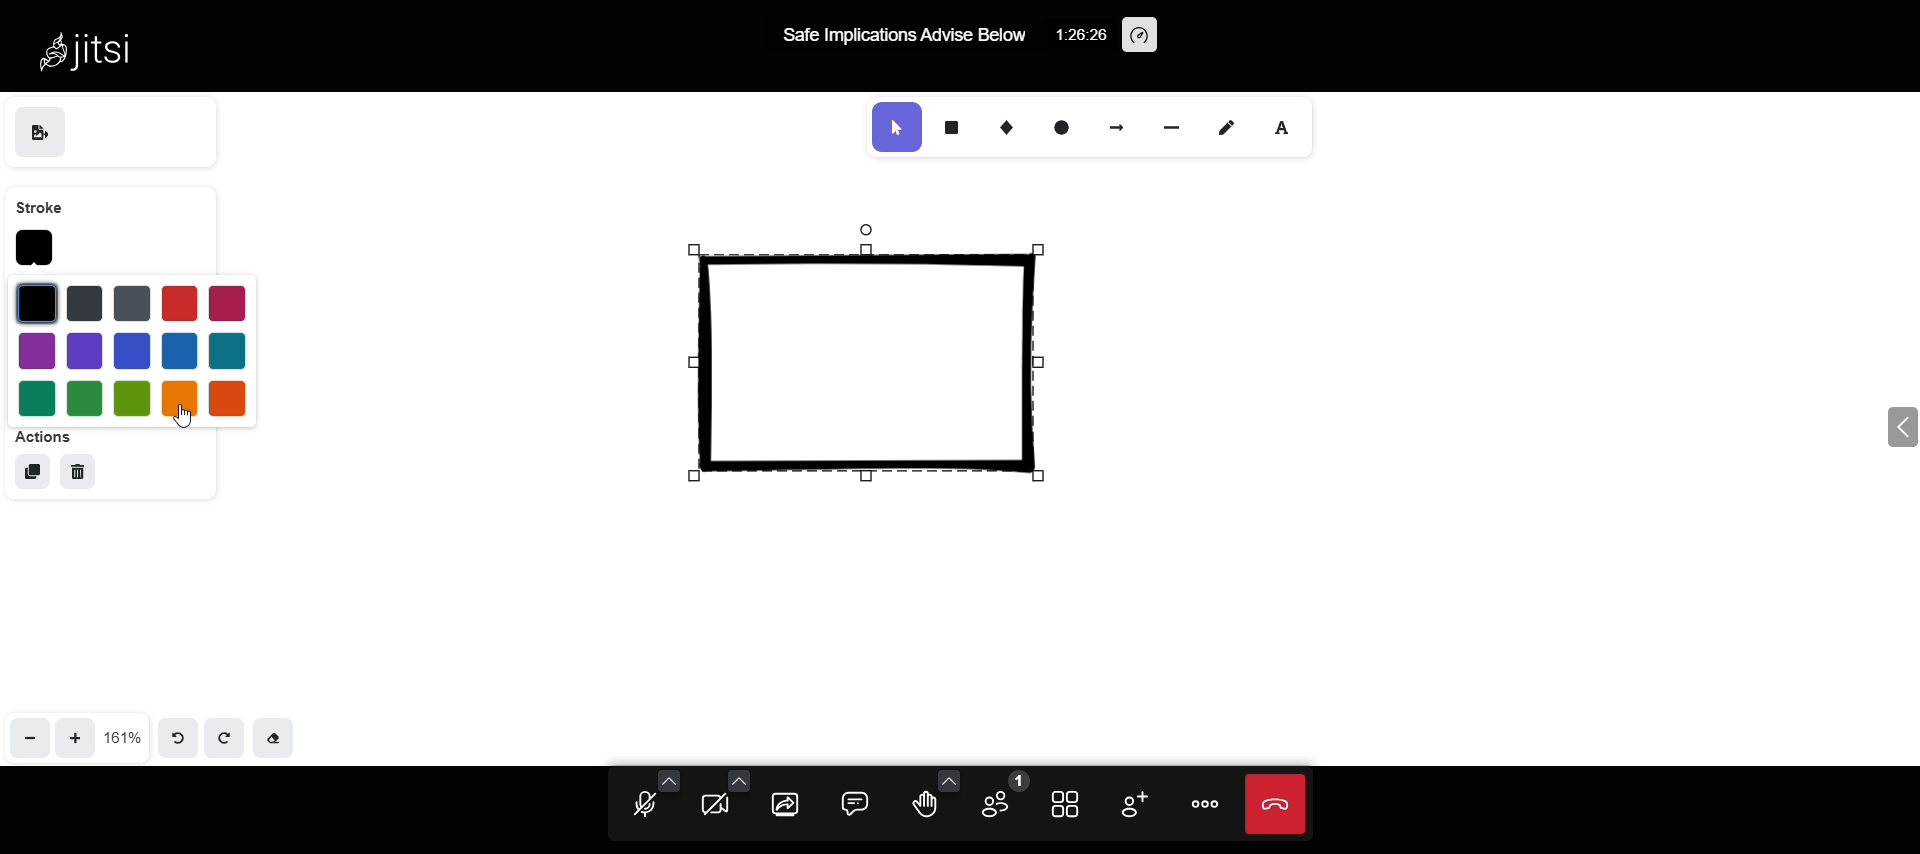 The image size is (1920, 854). Describe the element at coordinates (36, 352) in the screenshot. I see `purple` at that location.